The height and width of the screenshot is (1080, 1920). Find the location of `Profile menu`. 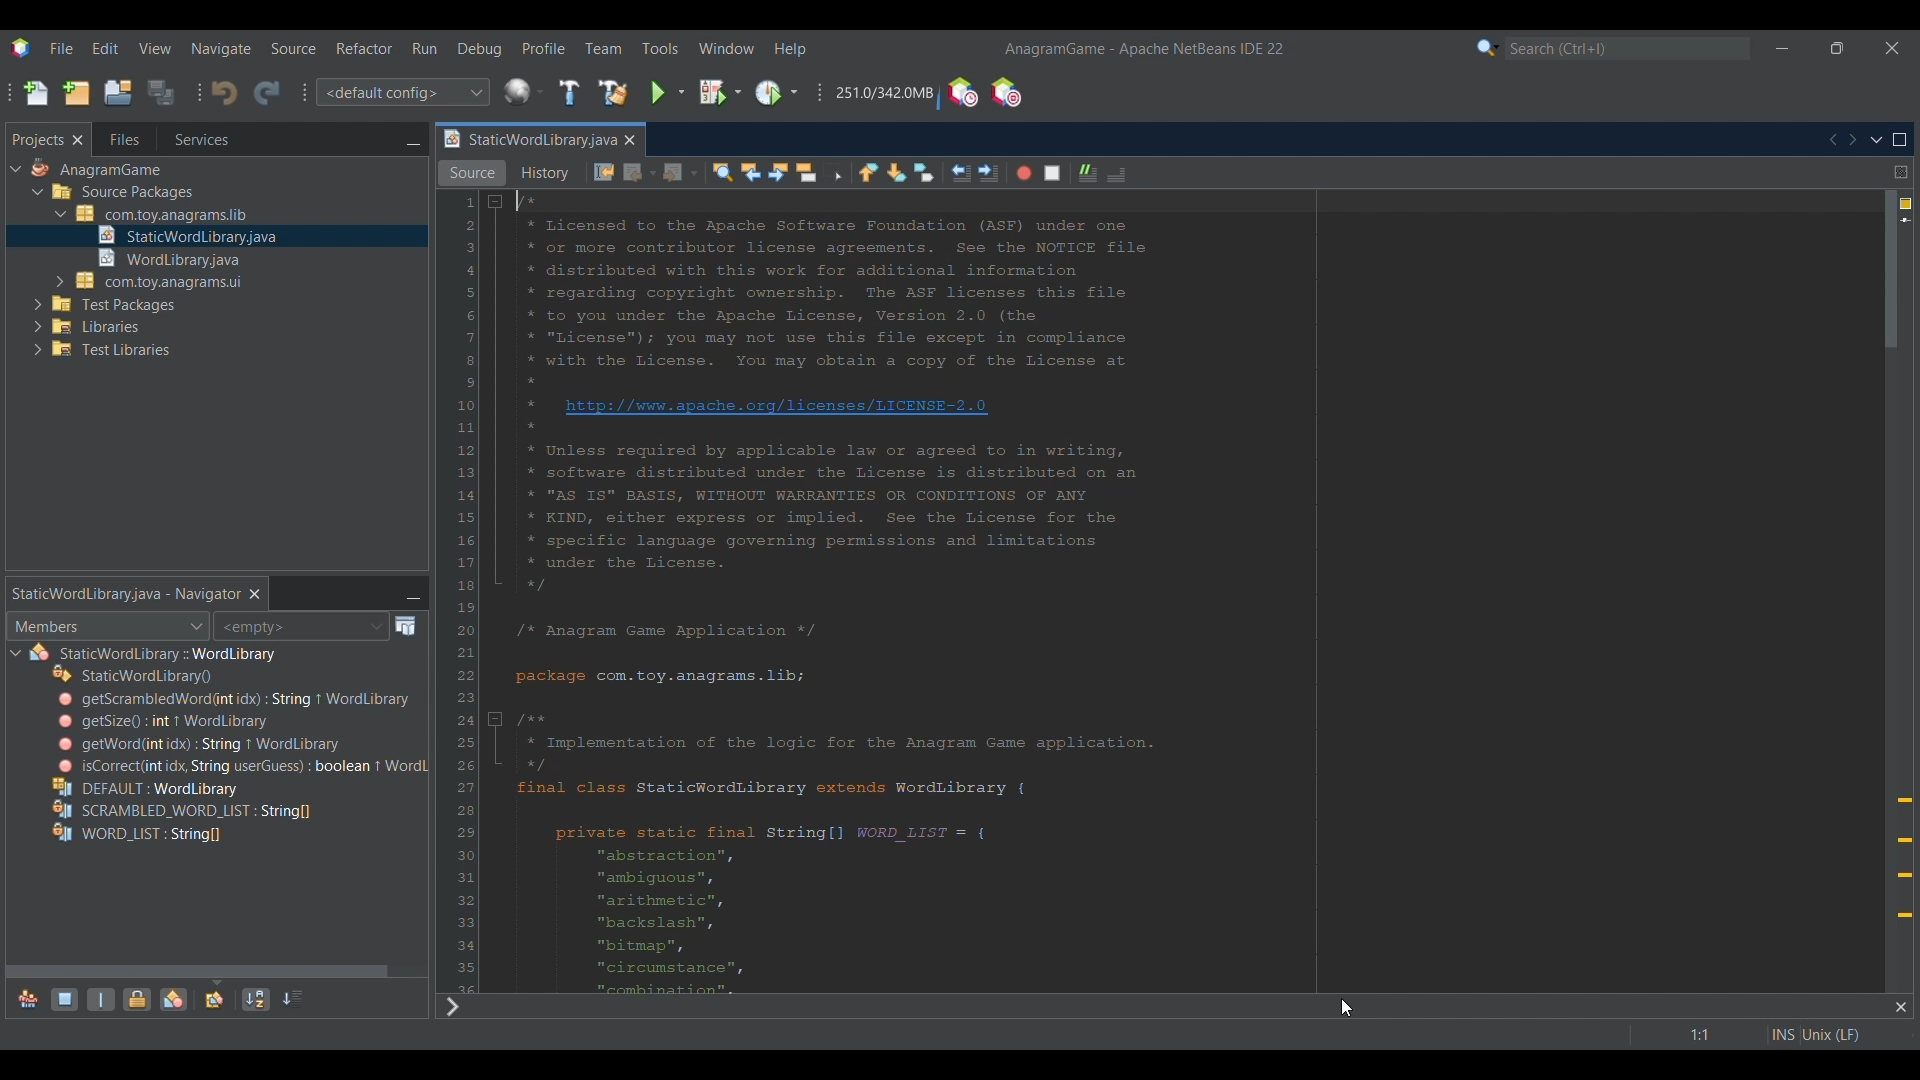

Profile menu is located at coordinates (544, 47).